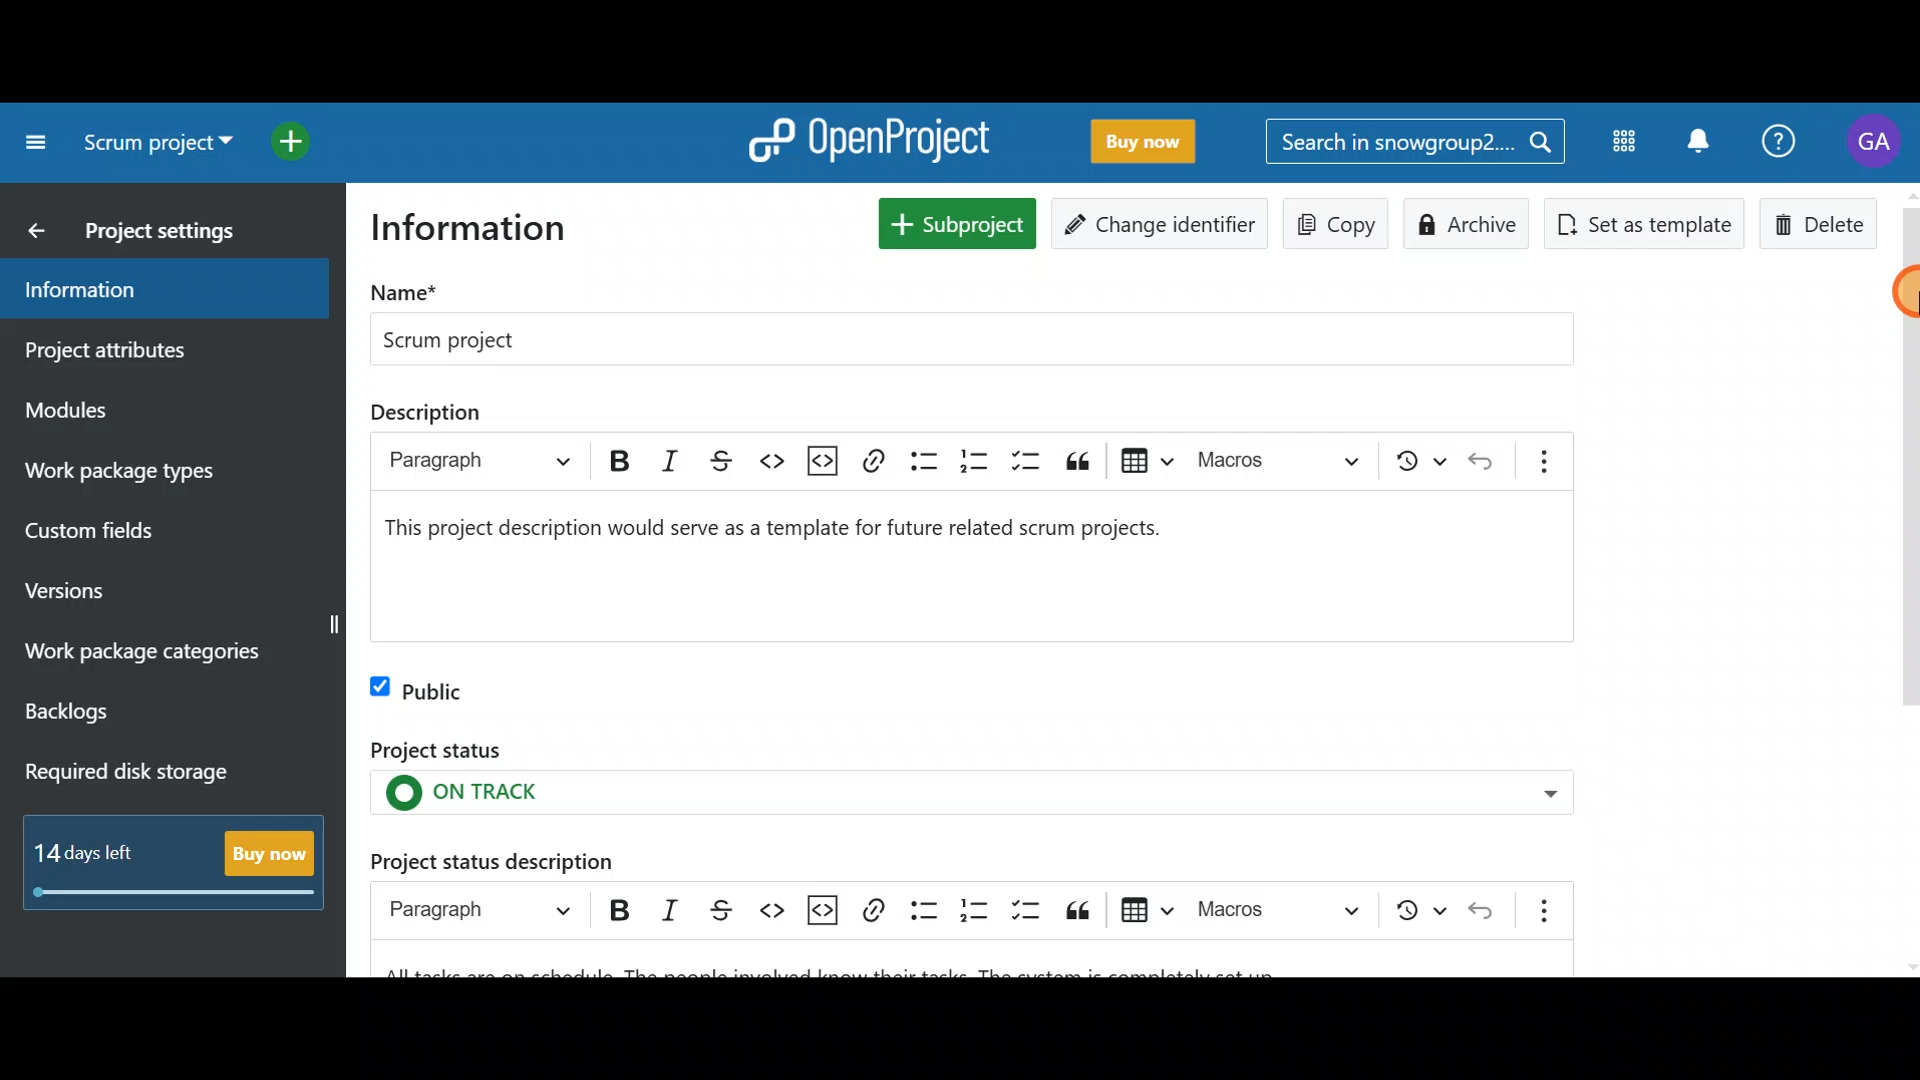 Image resolution: width=1920 pixels, height=1080 pixels. I want to click on Modules, so click(1620, 146).